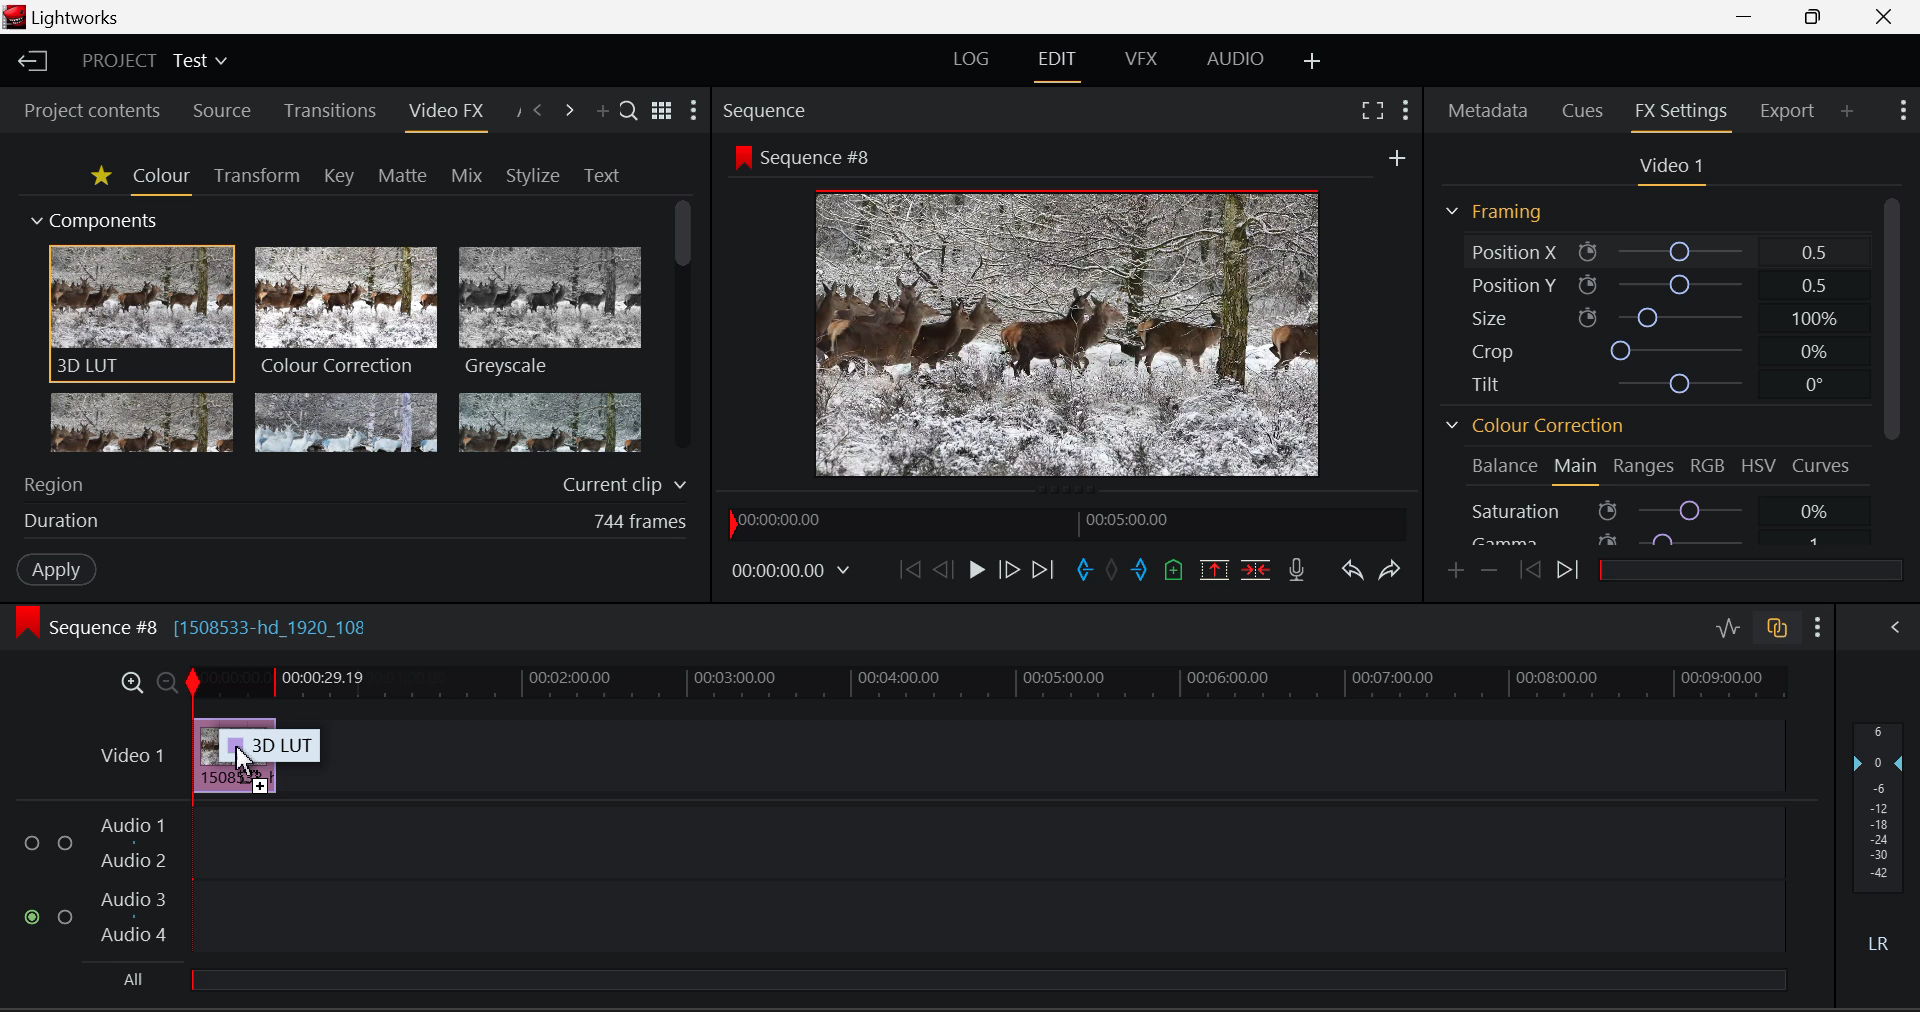  What do you see at coordinates (973, 65) in the screenshot?
I see `LOG Layout` at bounding box center [973, 65].